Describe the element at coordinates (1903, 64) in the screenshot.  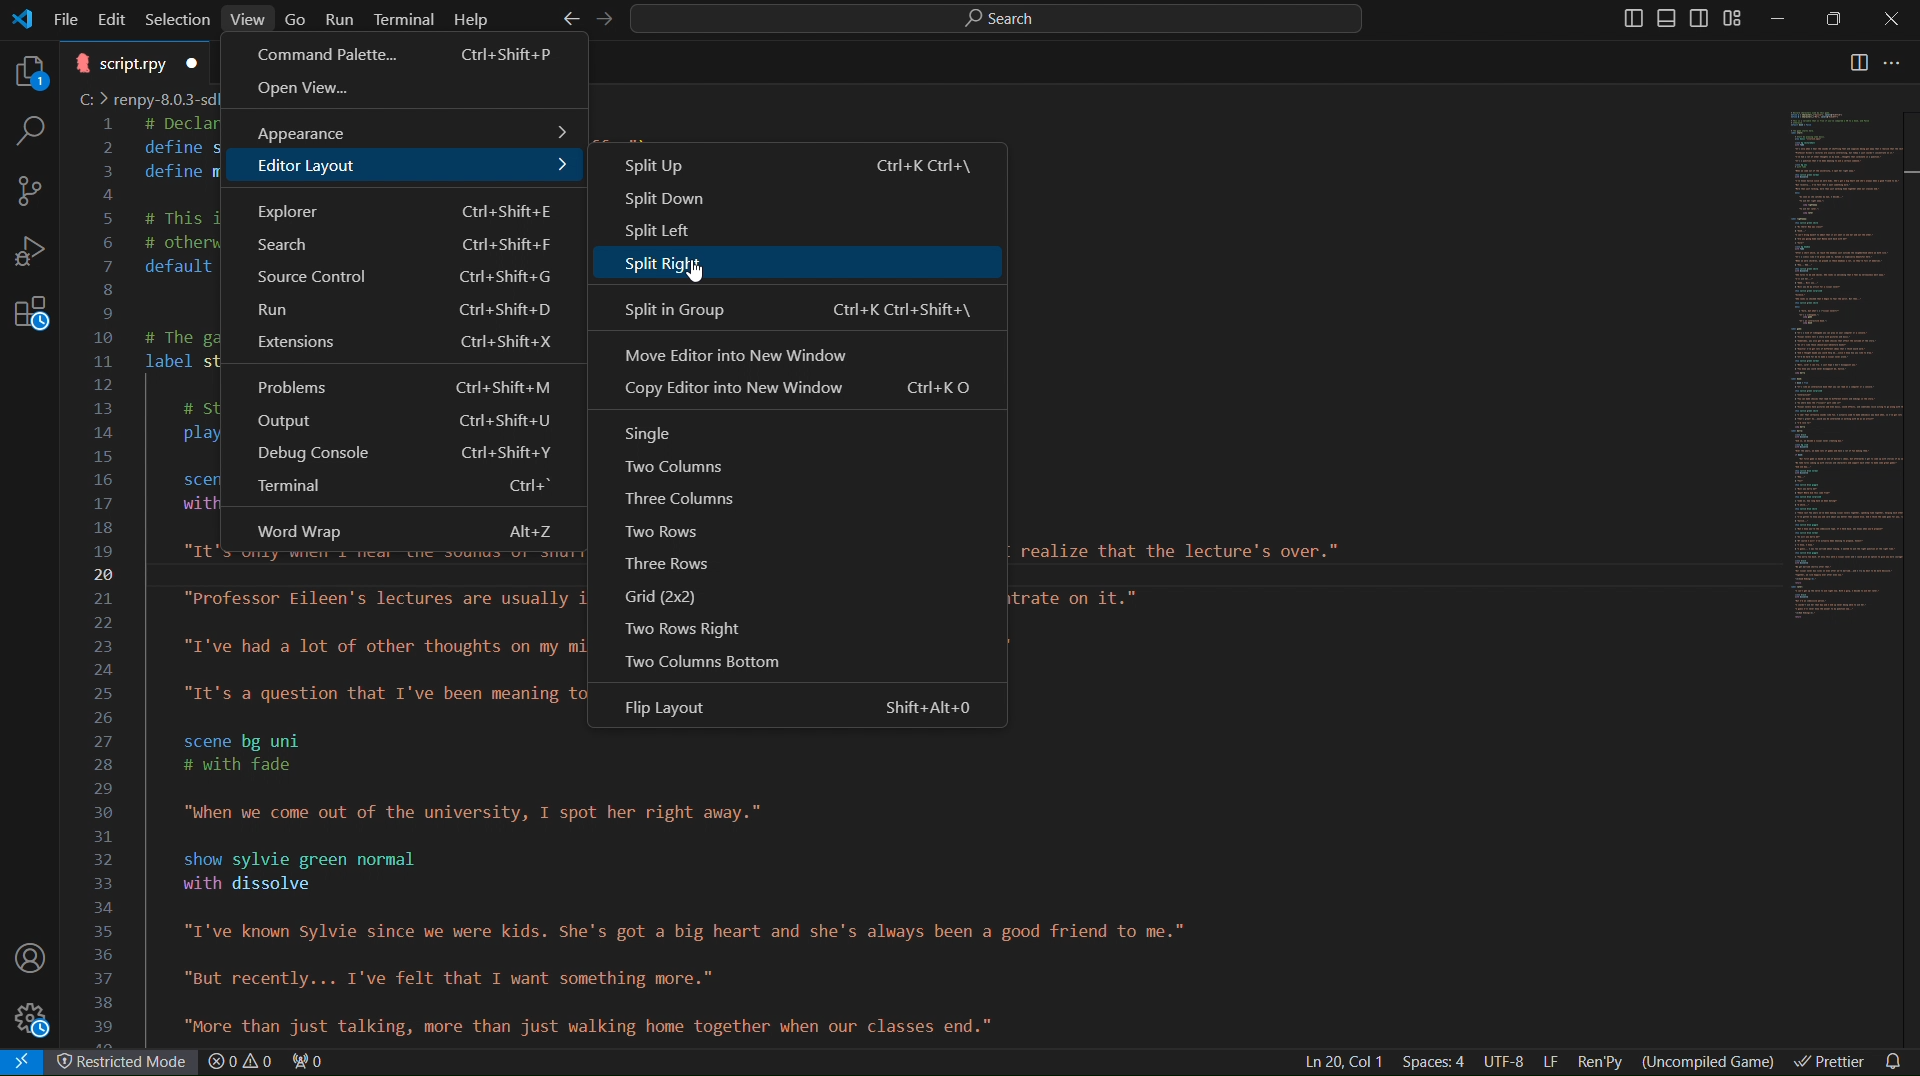
I see `More actions` at that location.